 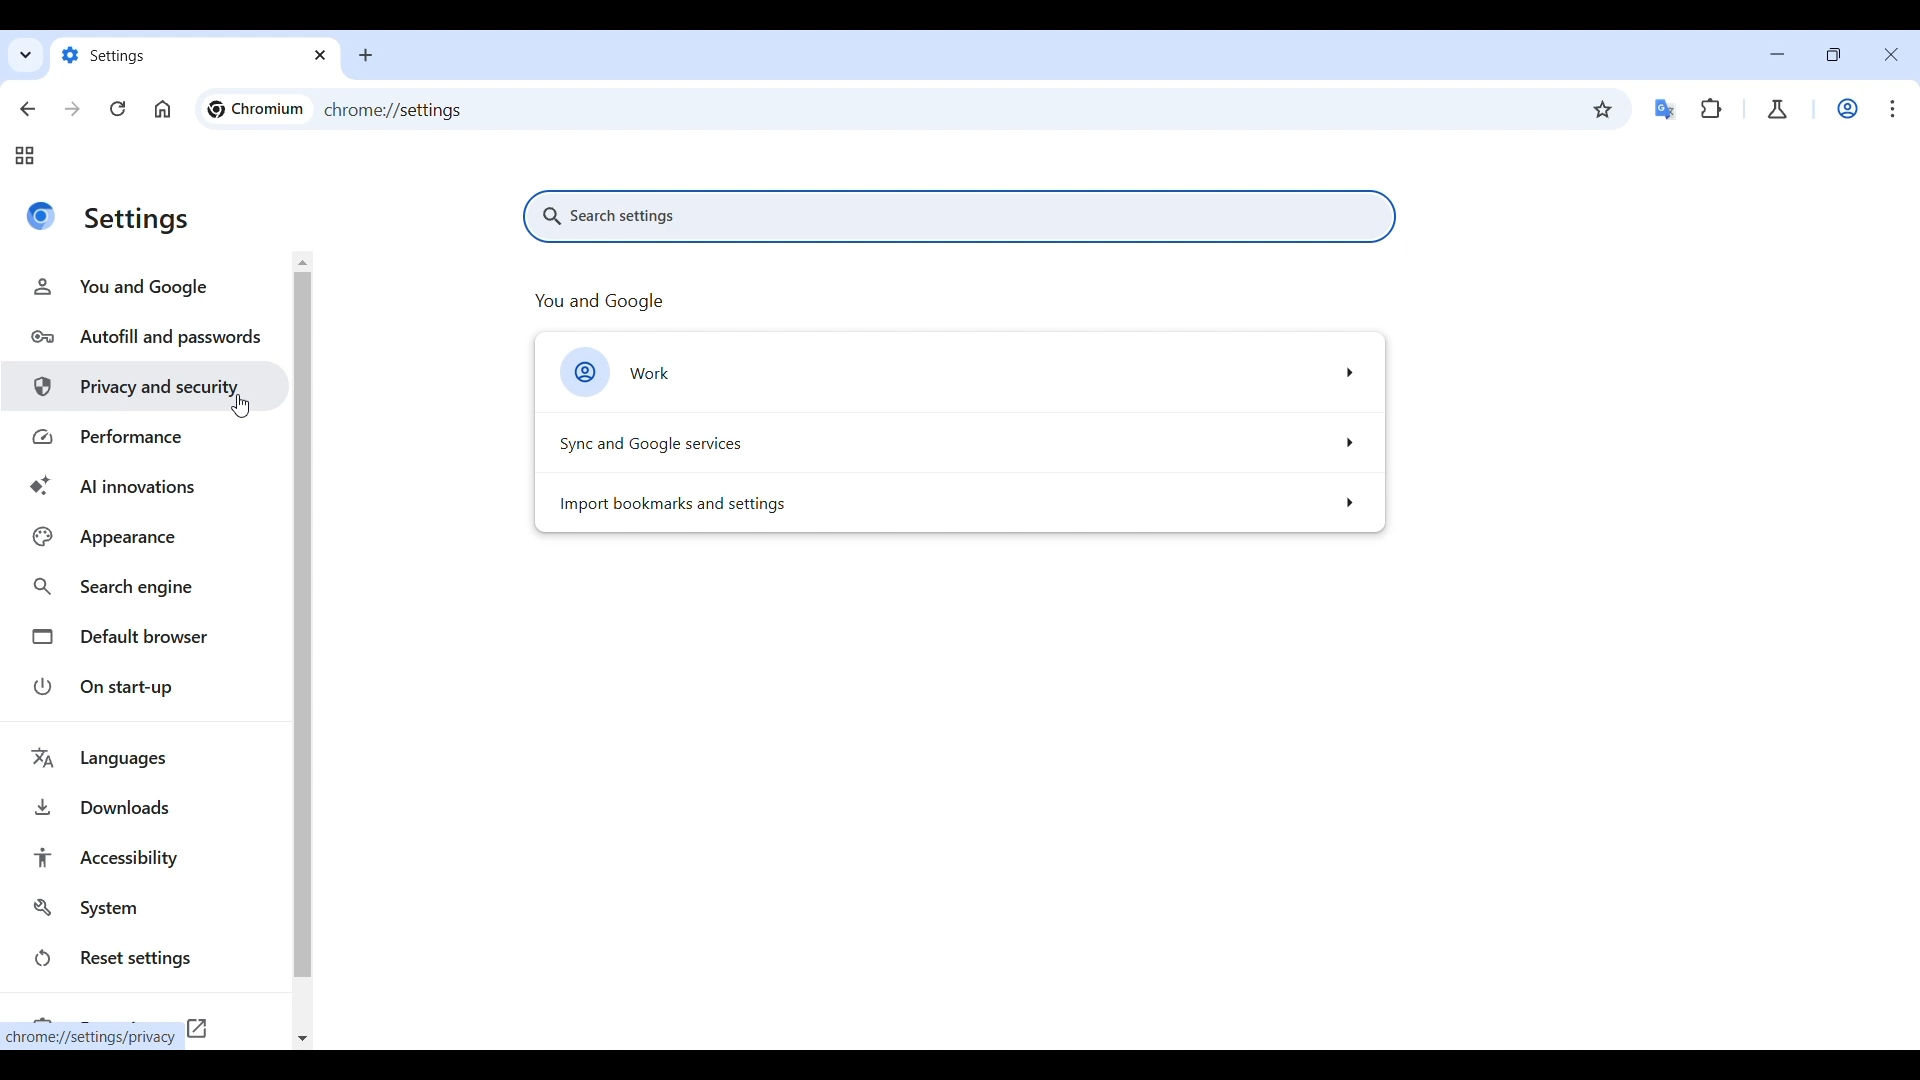 I want to click on Show interface in a smaller tab, so click(x=1834, y=54).